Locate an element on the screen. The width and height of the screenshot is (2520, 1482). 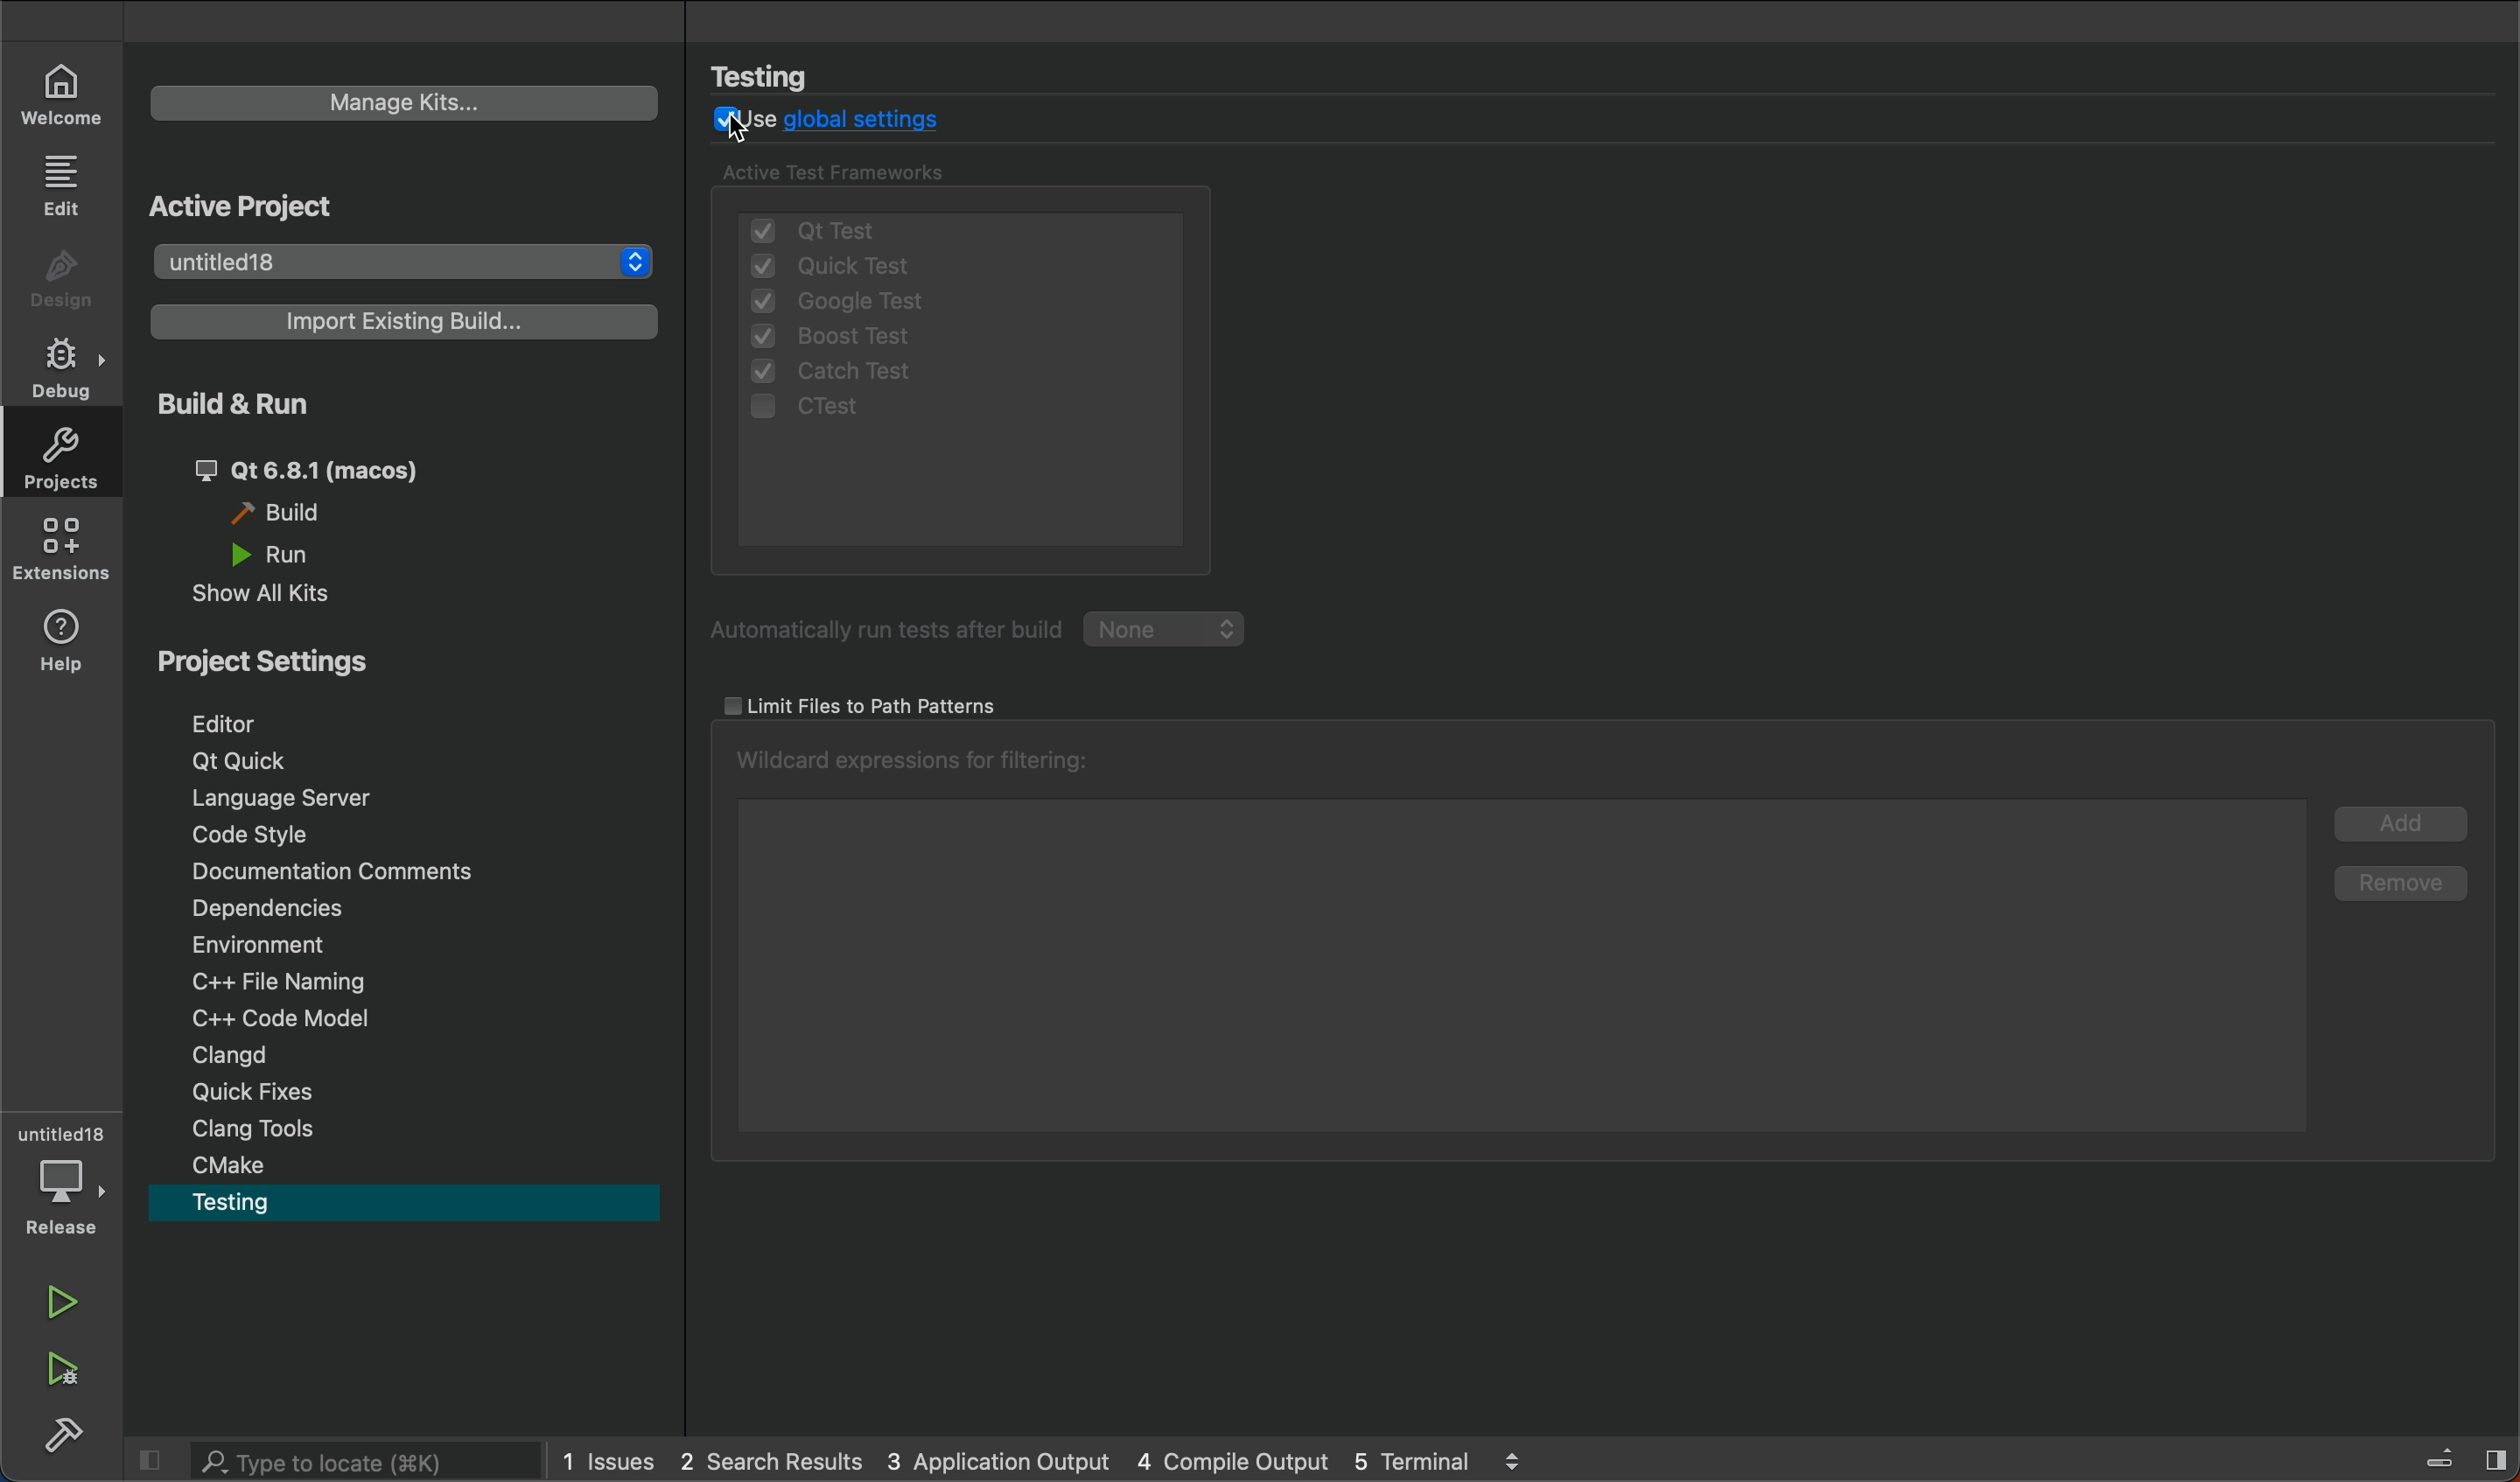
global settings is located at coordinates (843, 123).